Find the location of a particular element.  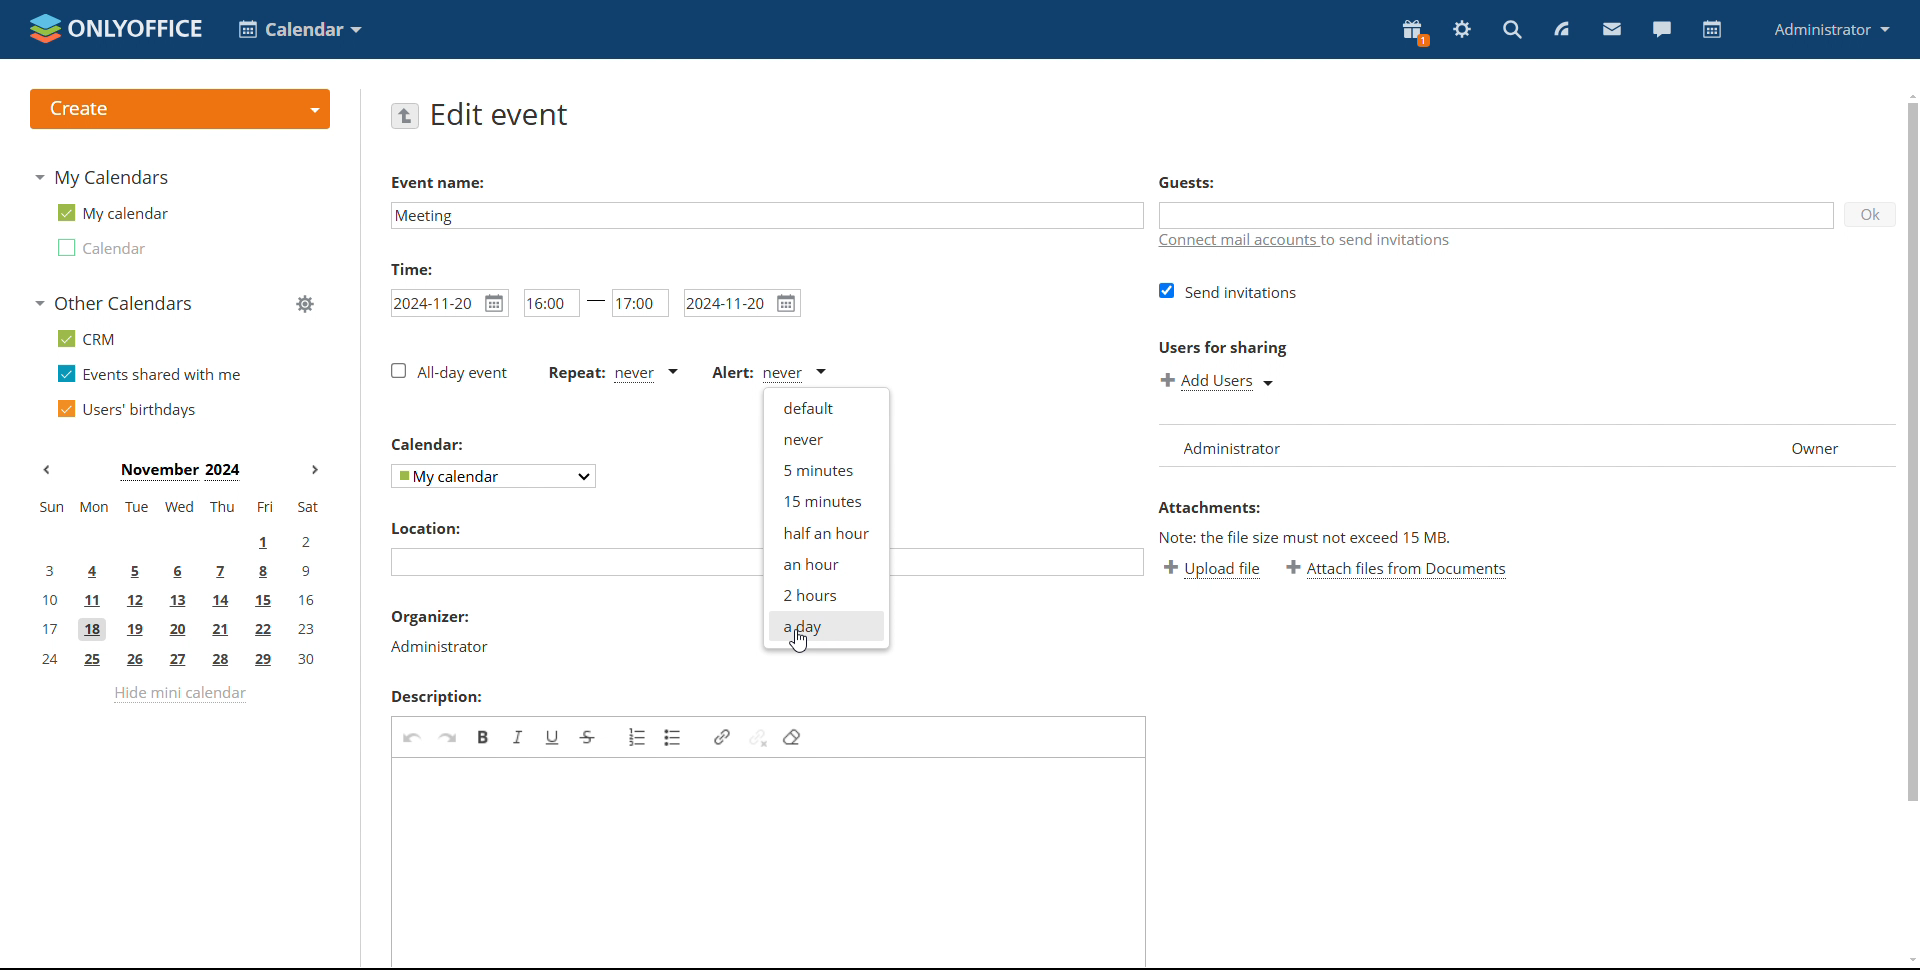

Month on display is located at coordinates (181, 471).